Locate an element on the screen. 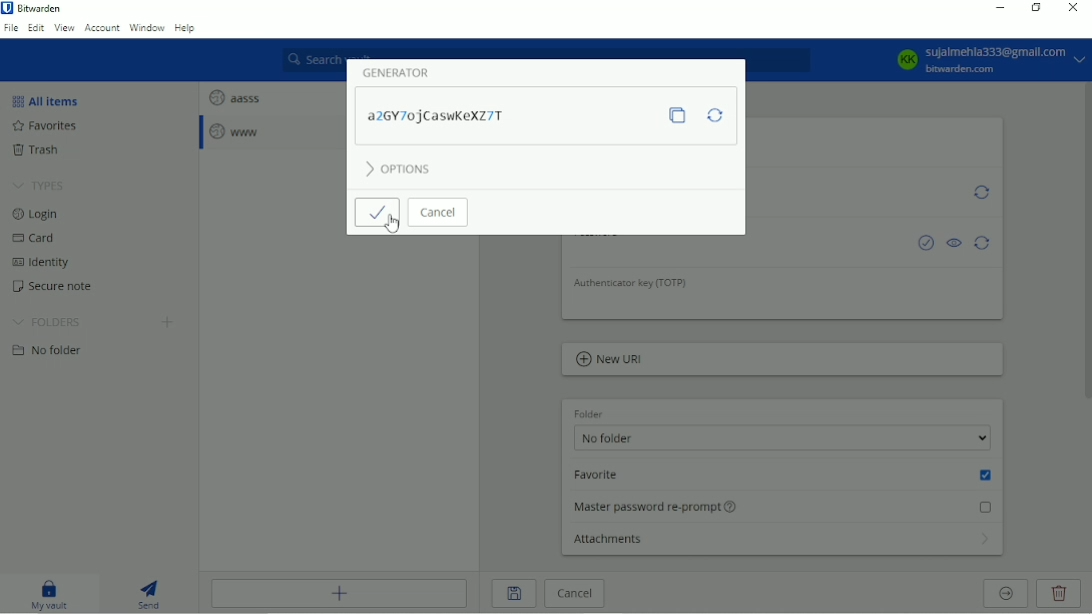 The image size is (1092, 614). Move to organization is located at coordinates (1008, 594).